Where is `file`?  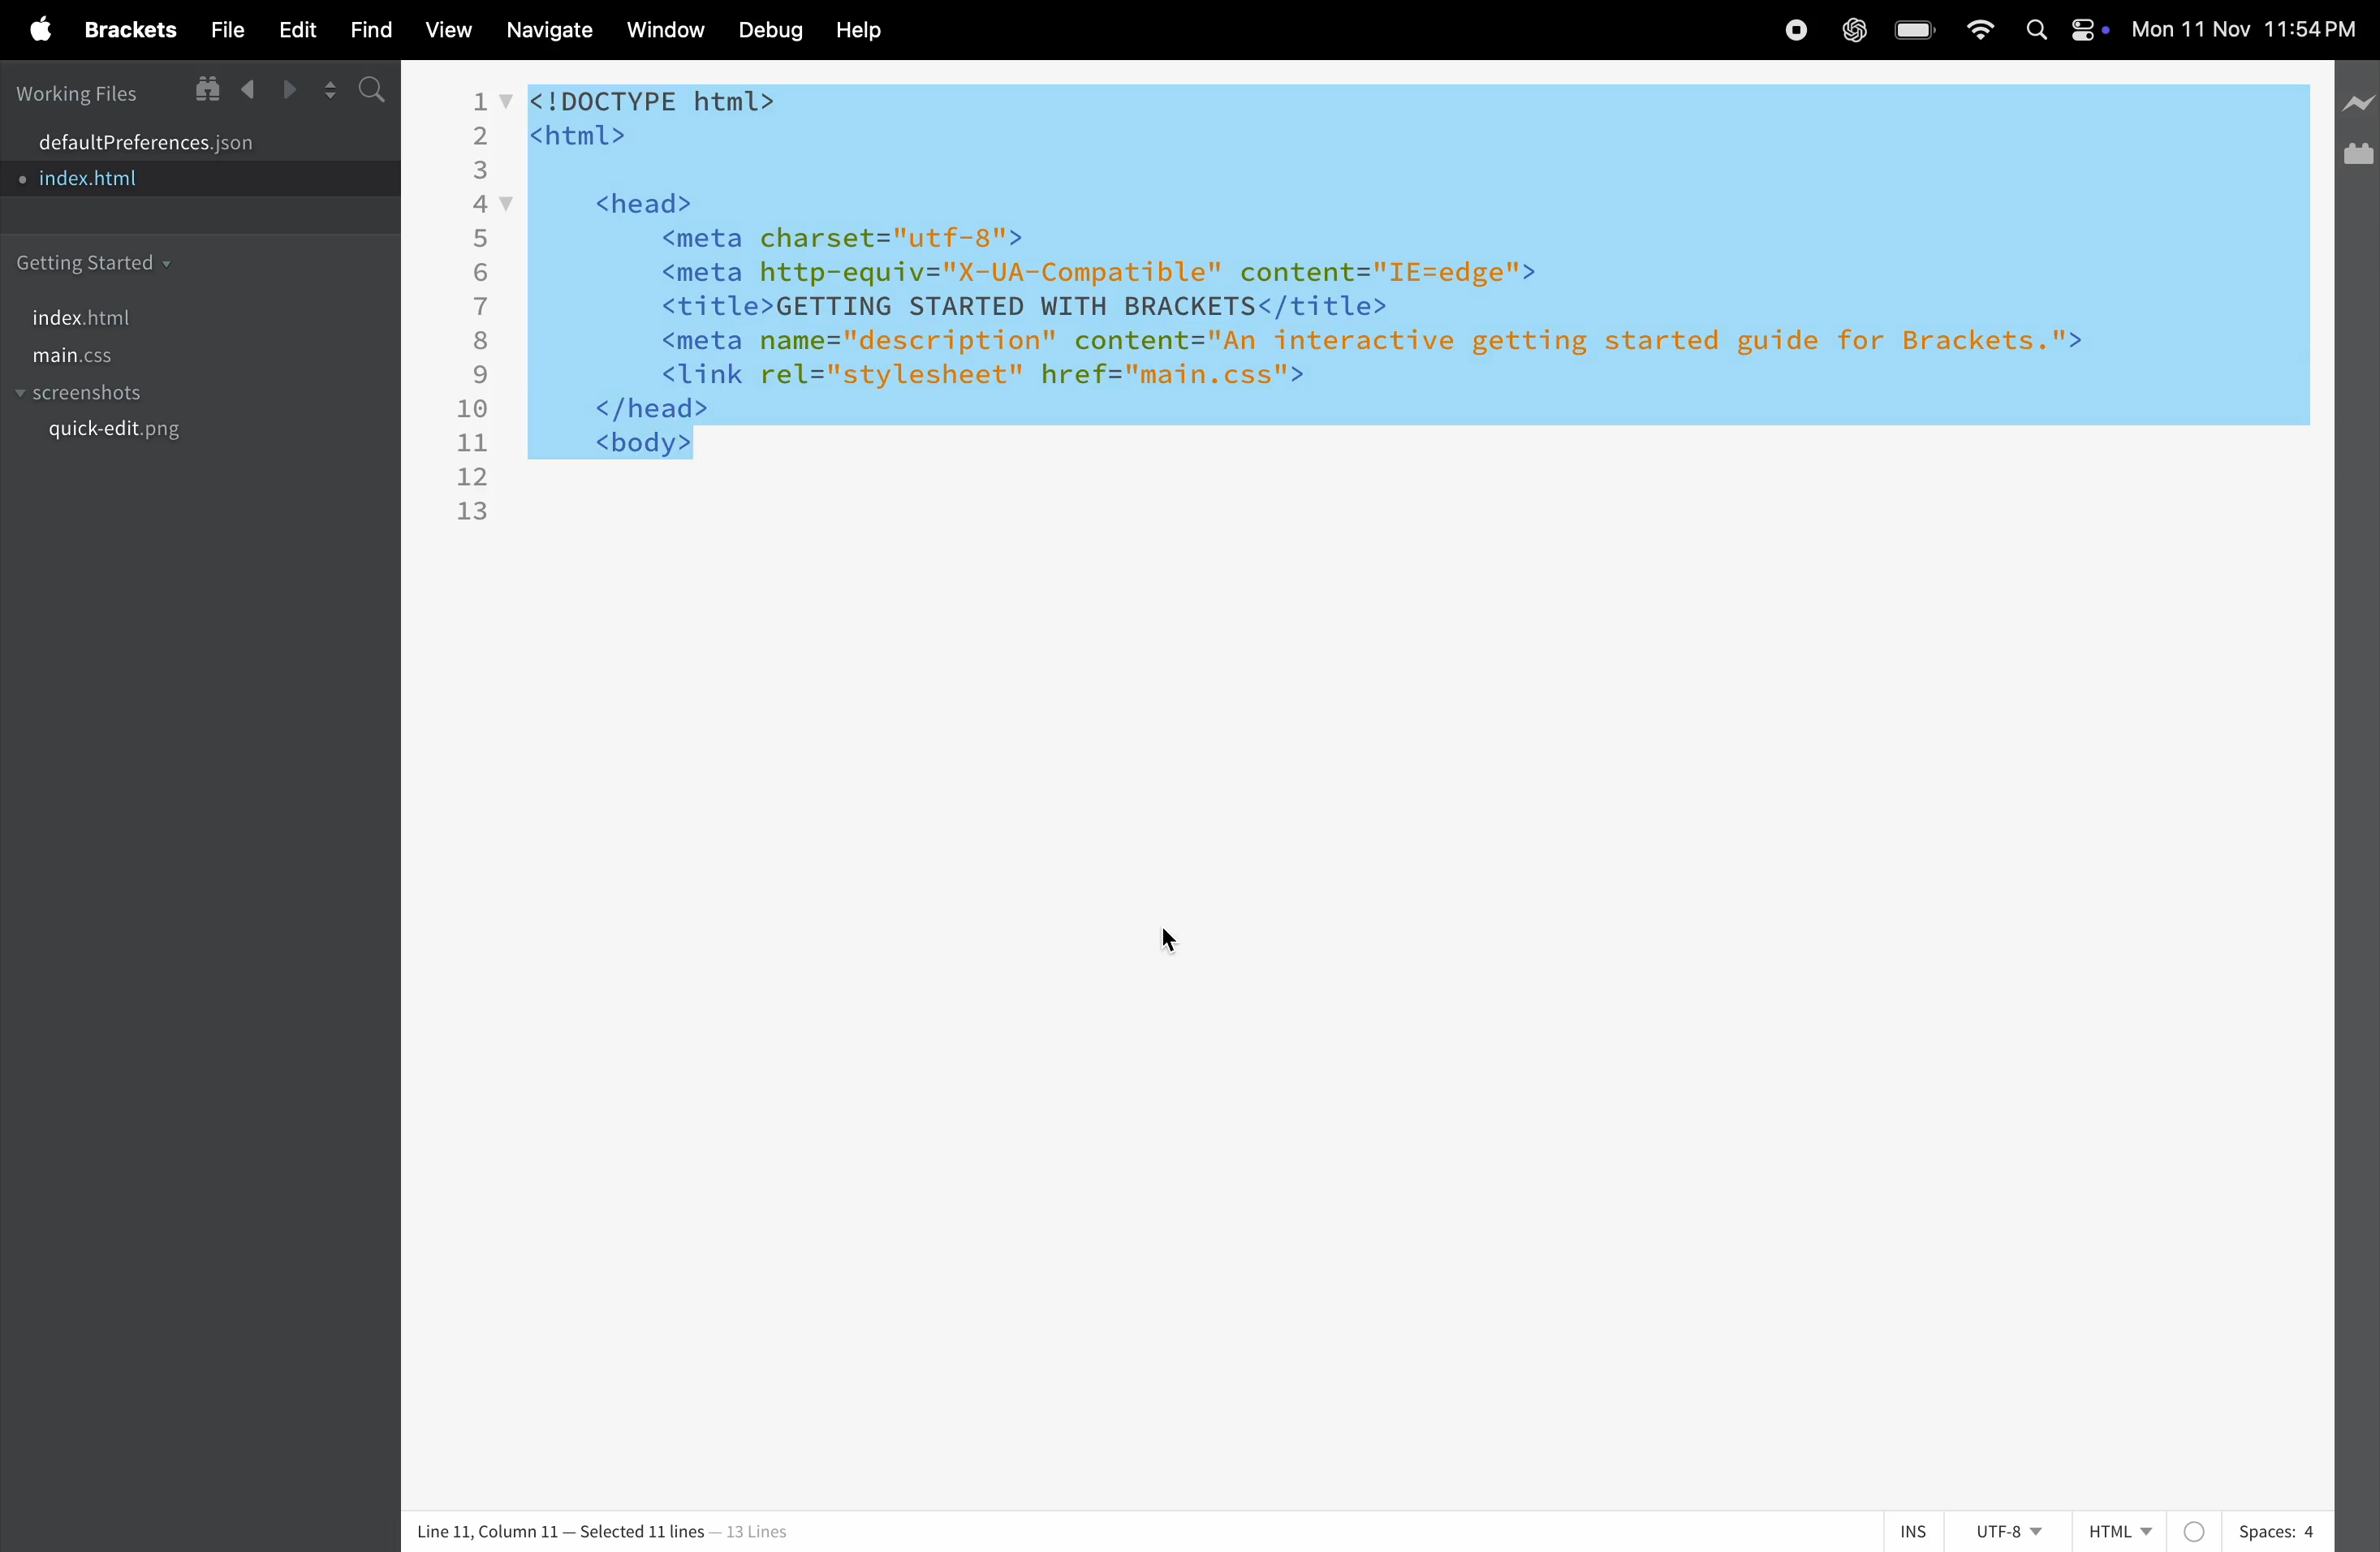
file is located at coordinates (221, 29).